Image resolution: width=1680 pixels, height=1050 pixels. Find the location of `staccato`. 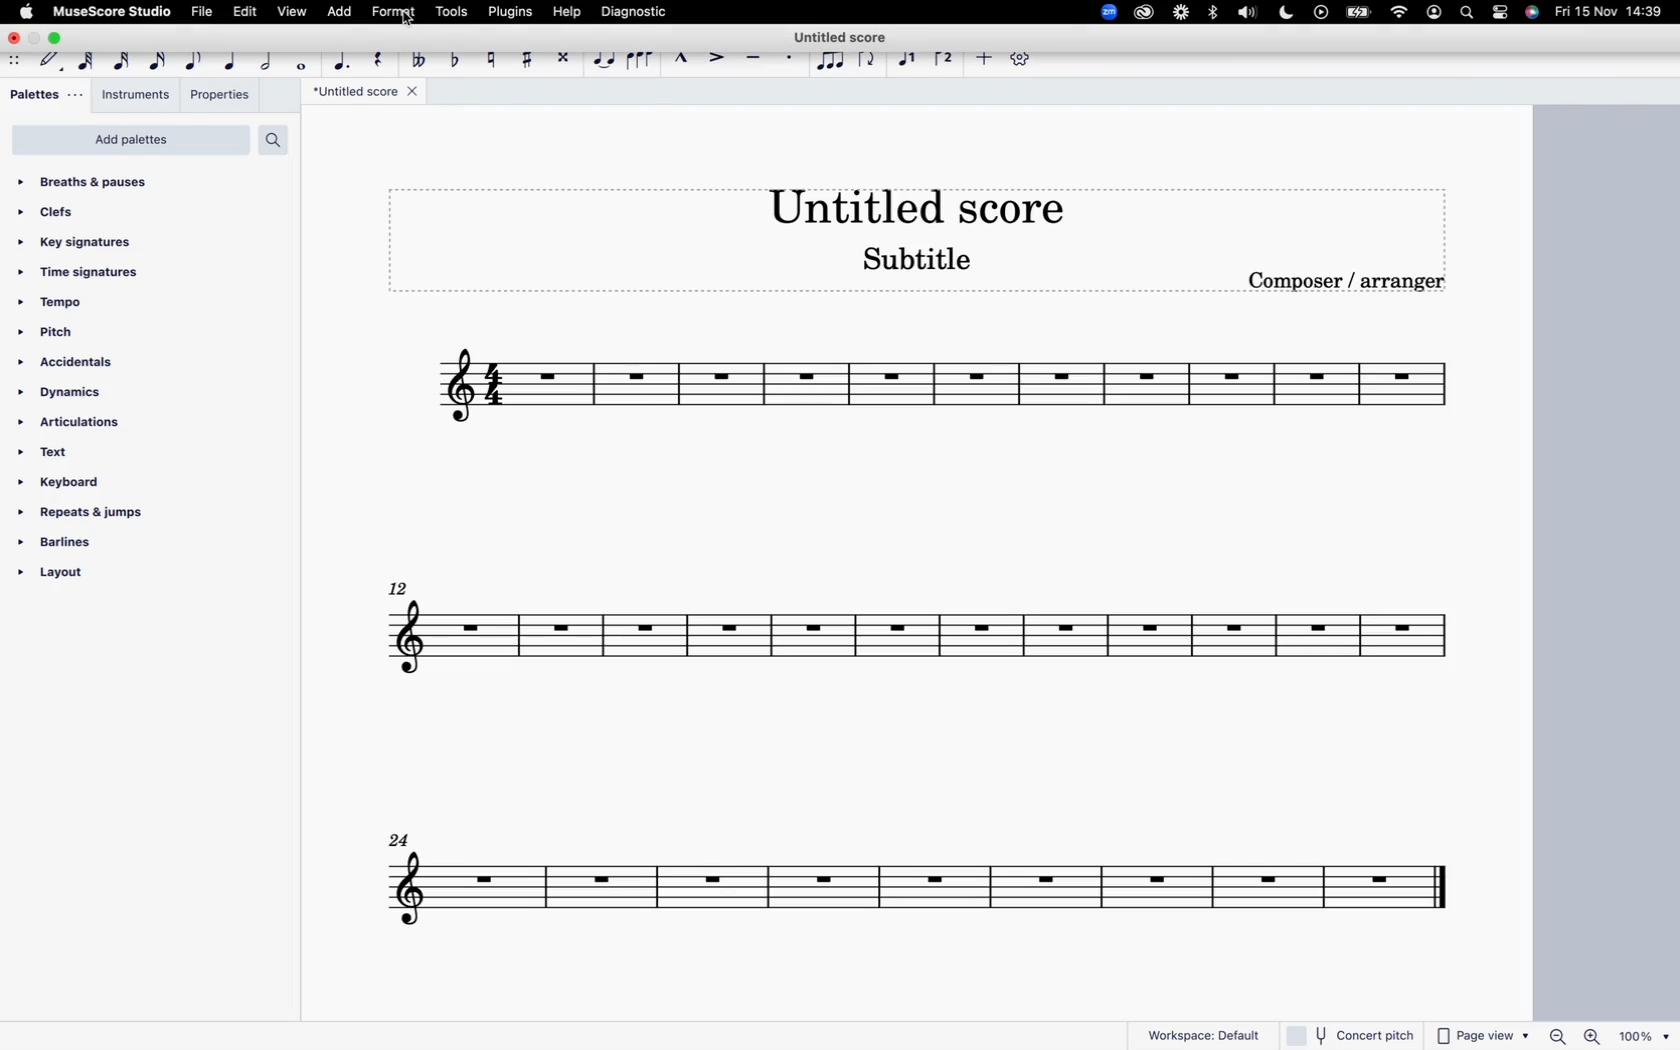

staccato is located at coordinates (789, 64).